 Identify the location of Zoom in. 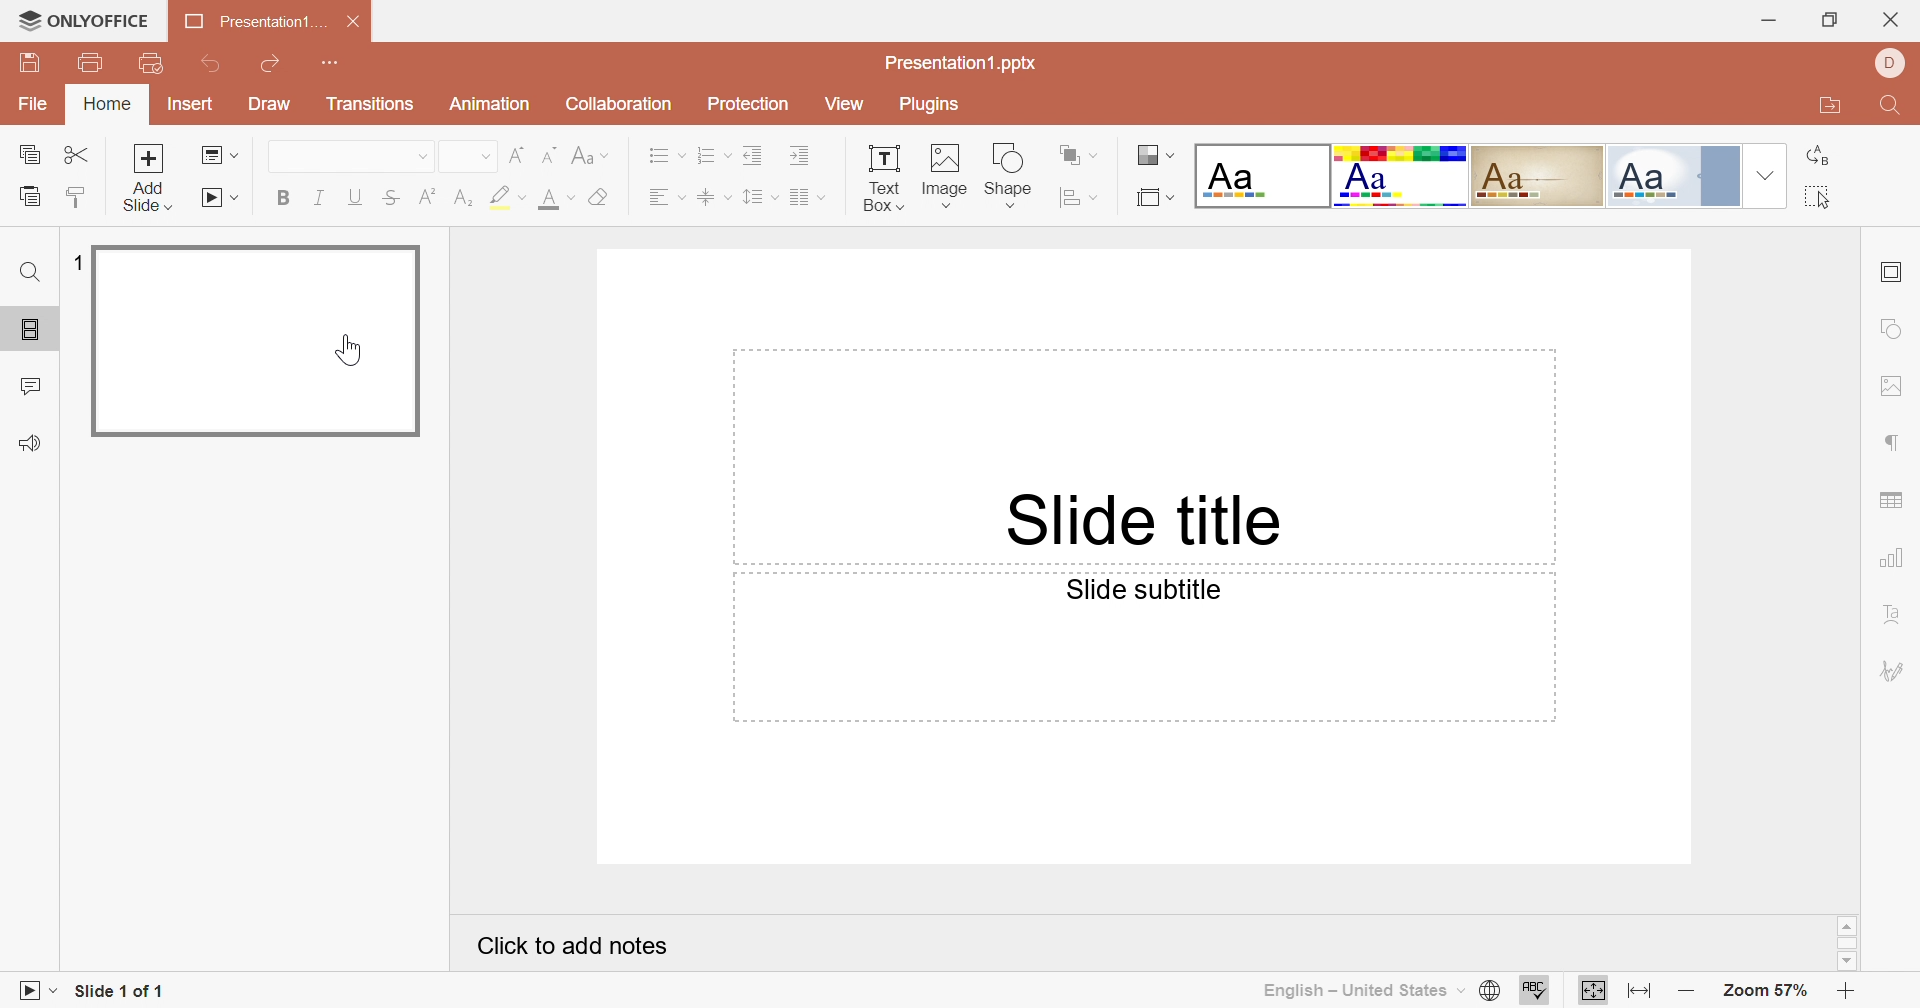
(1846, 986).